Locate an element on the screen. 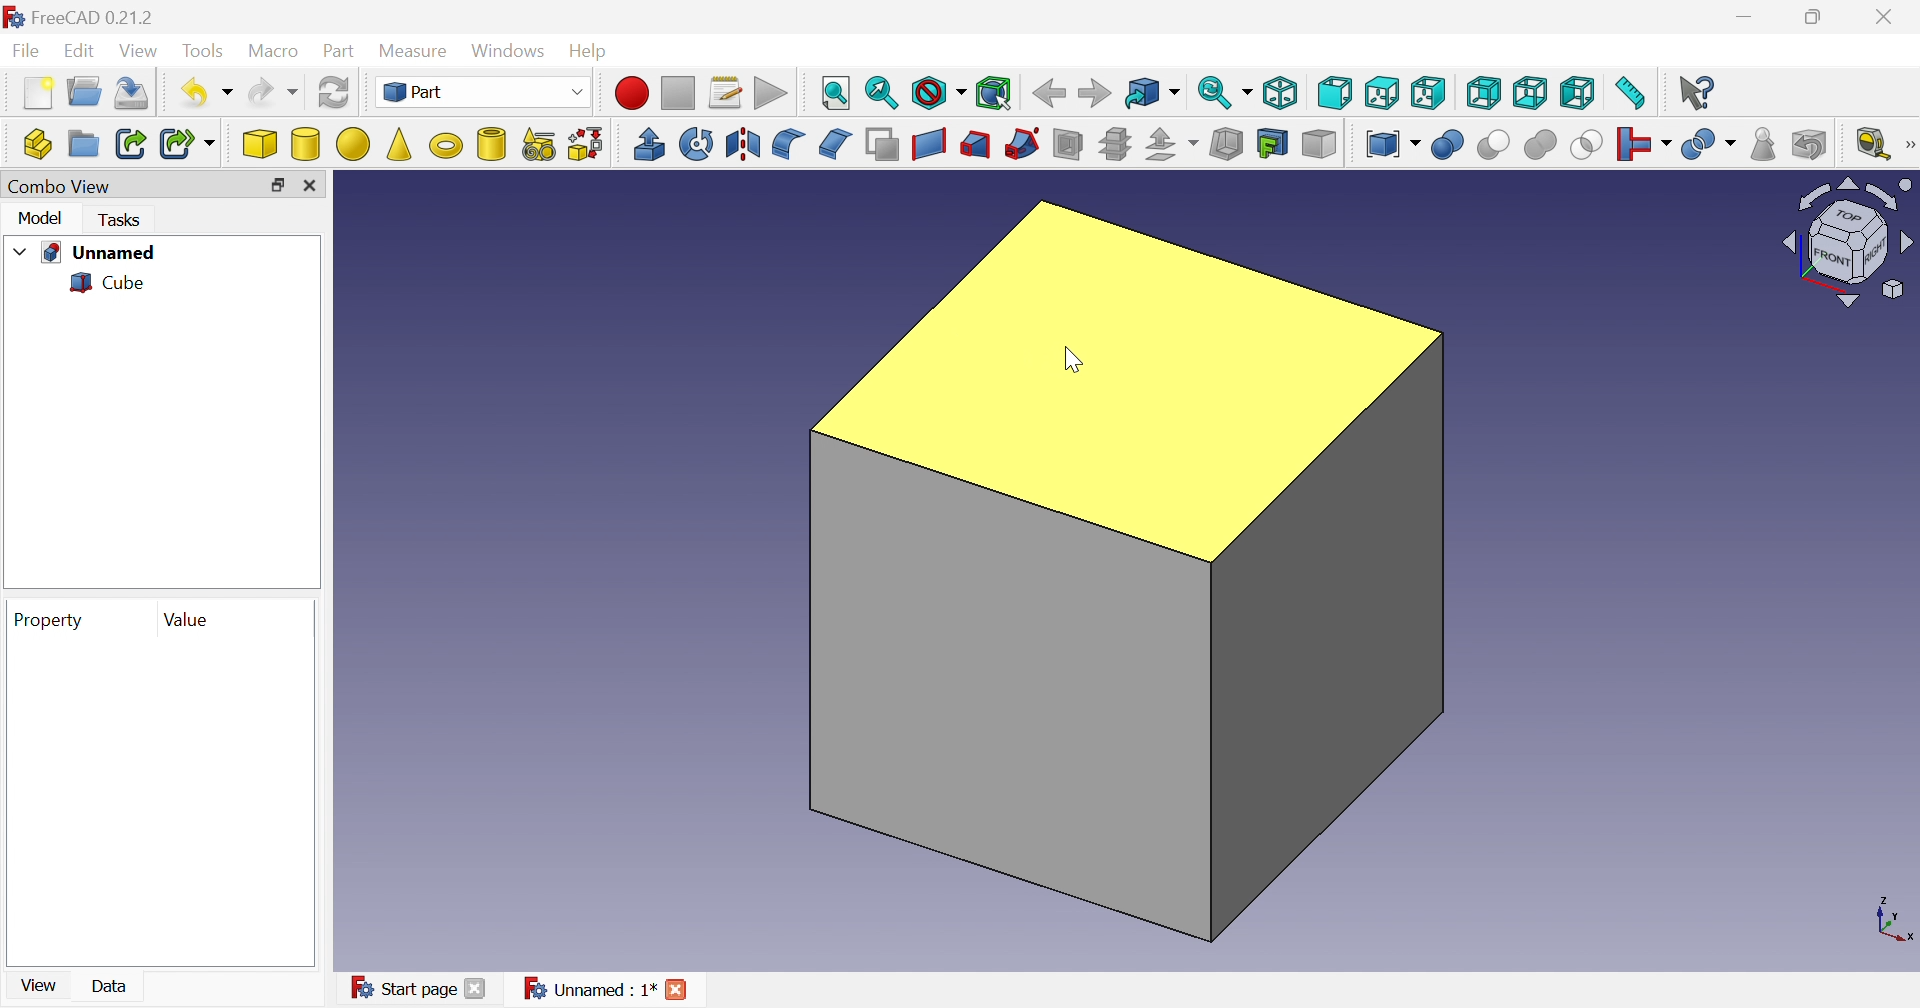  x, y plane is located at coordinates (1894, 919).